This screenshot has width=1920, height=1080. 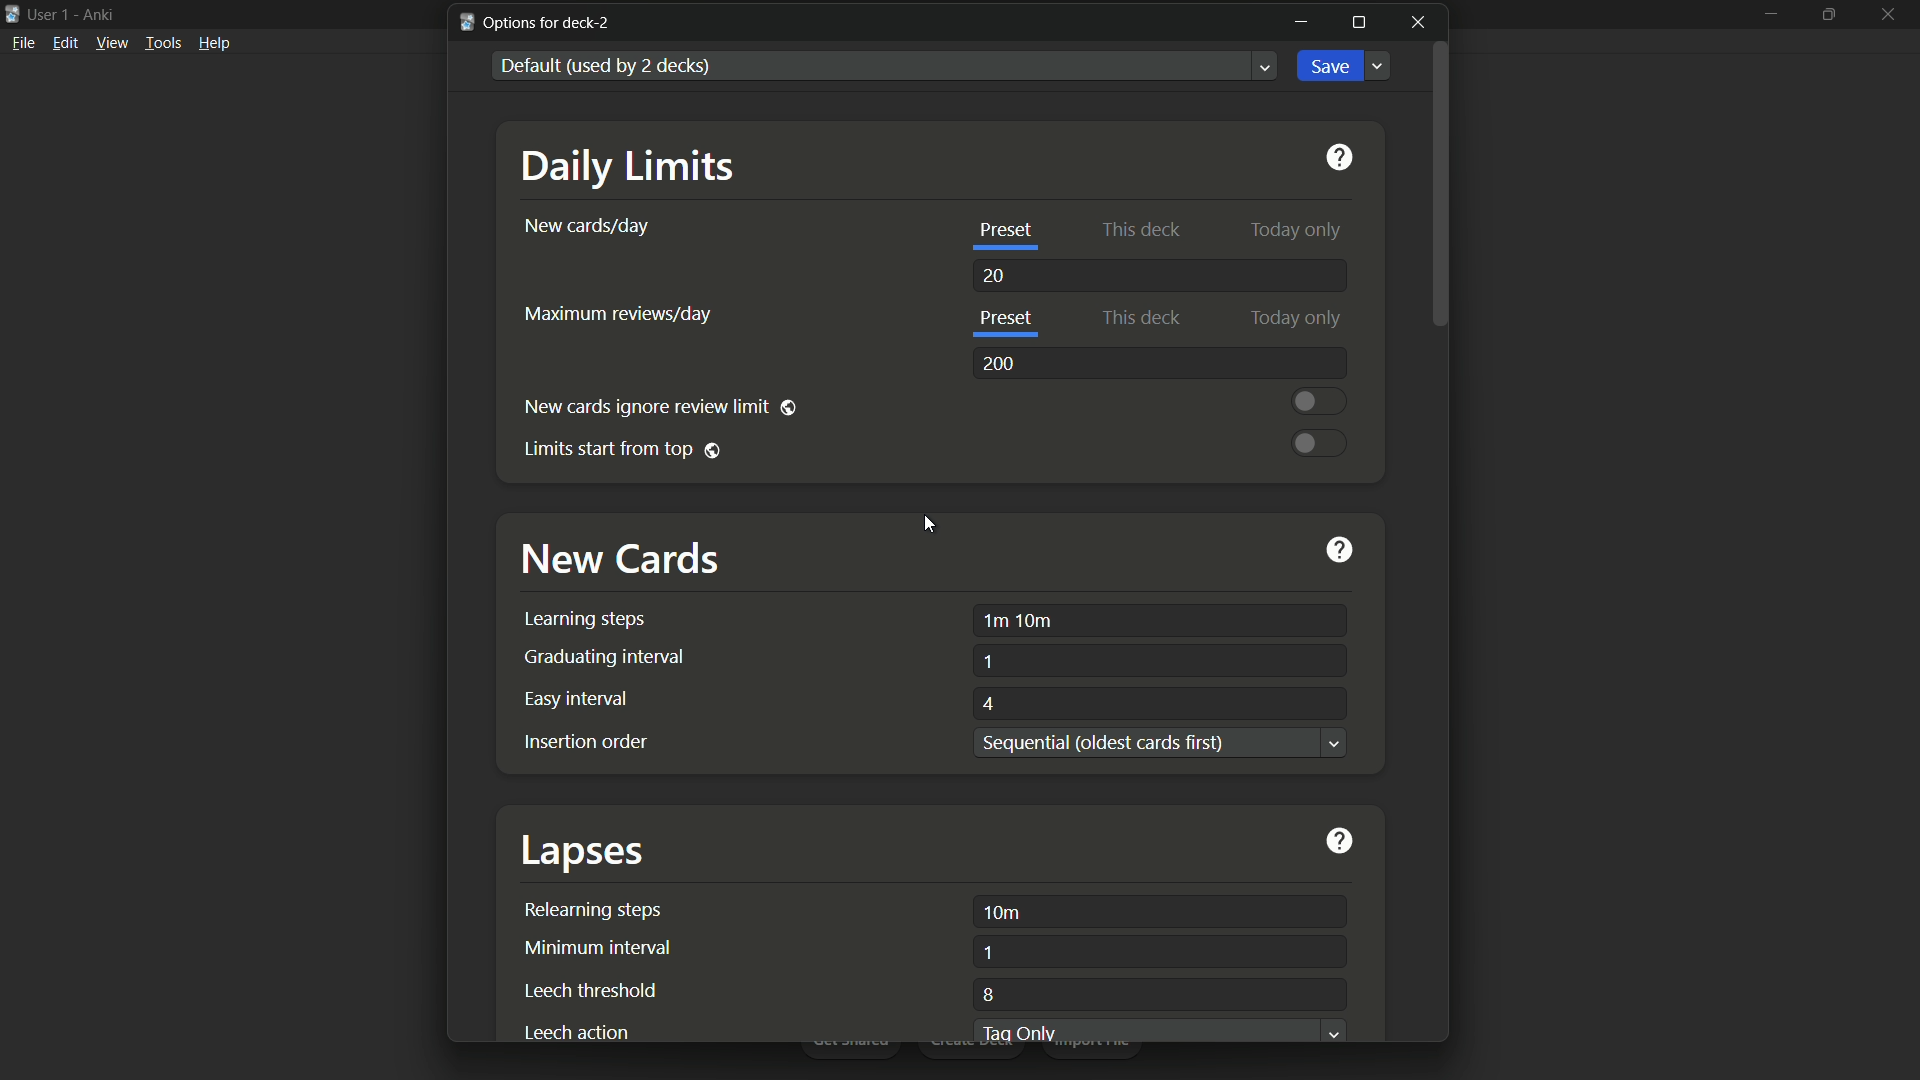 I want to click on daily limits, so click(x=634, y=165).